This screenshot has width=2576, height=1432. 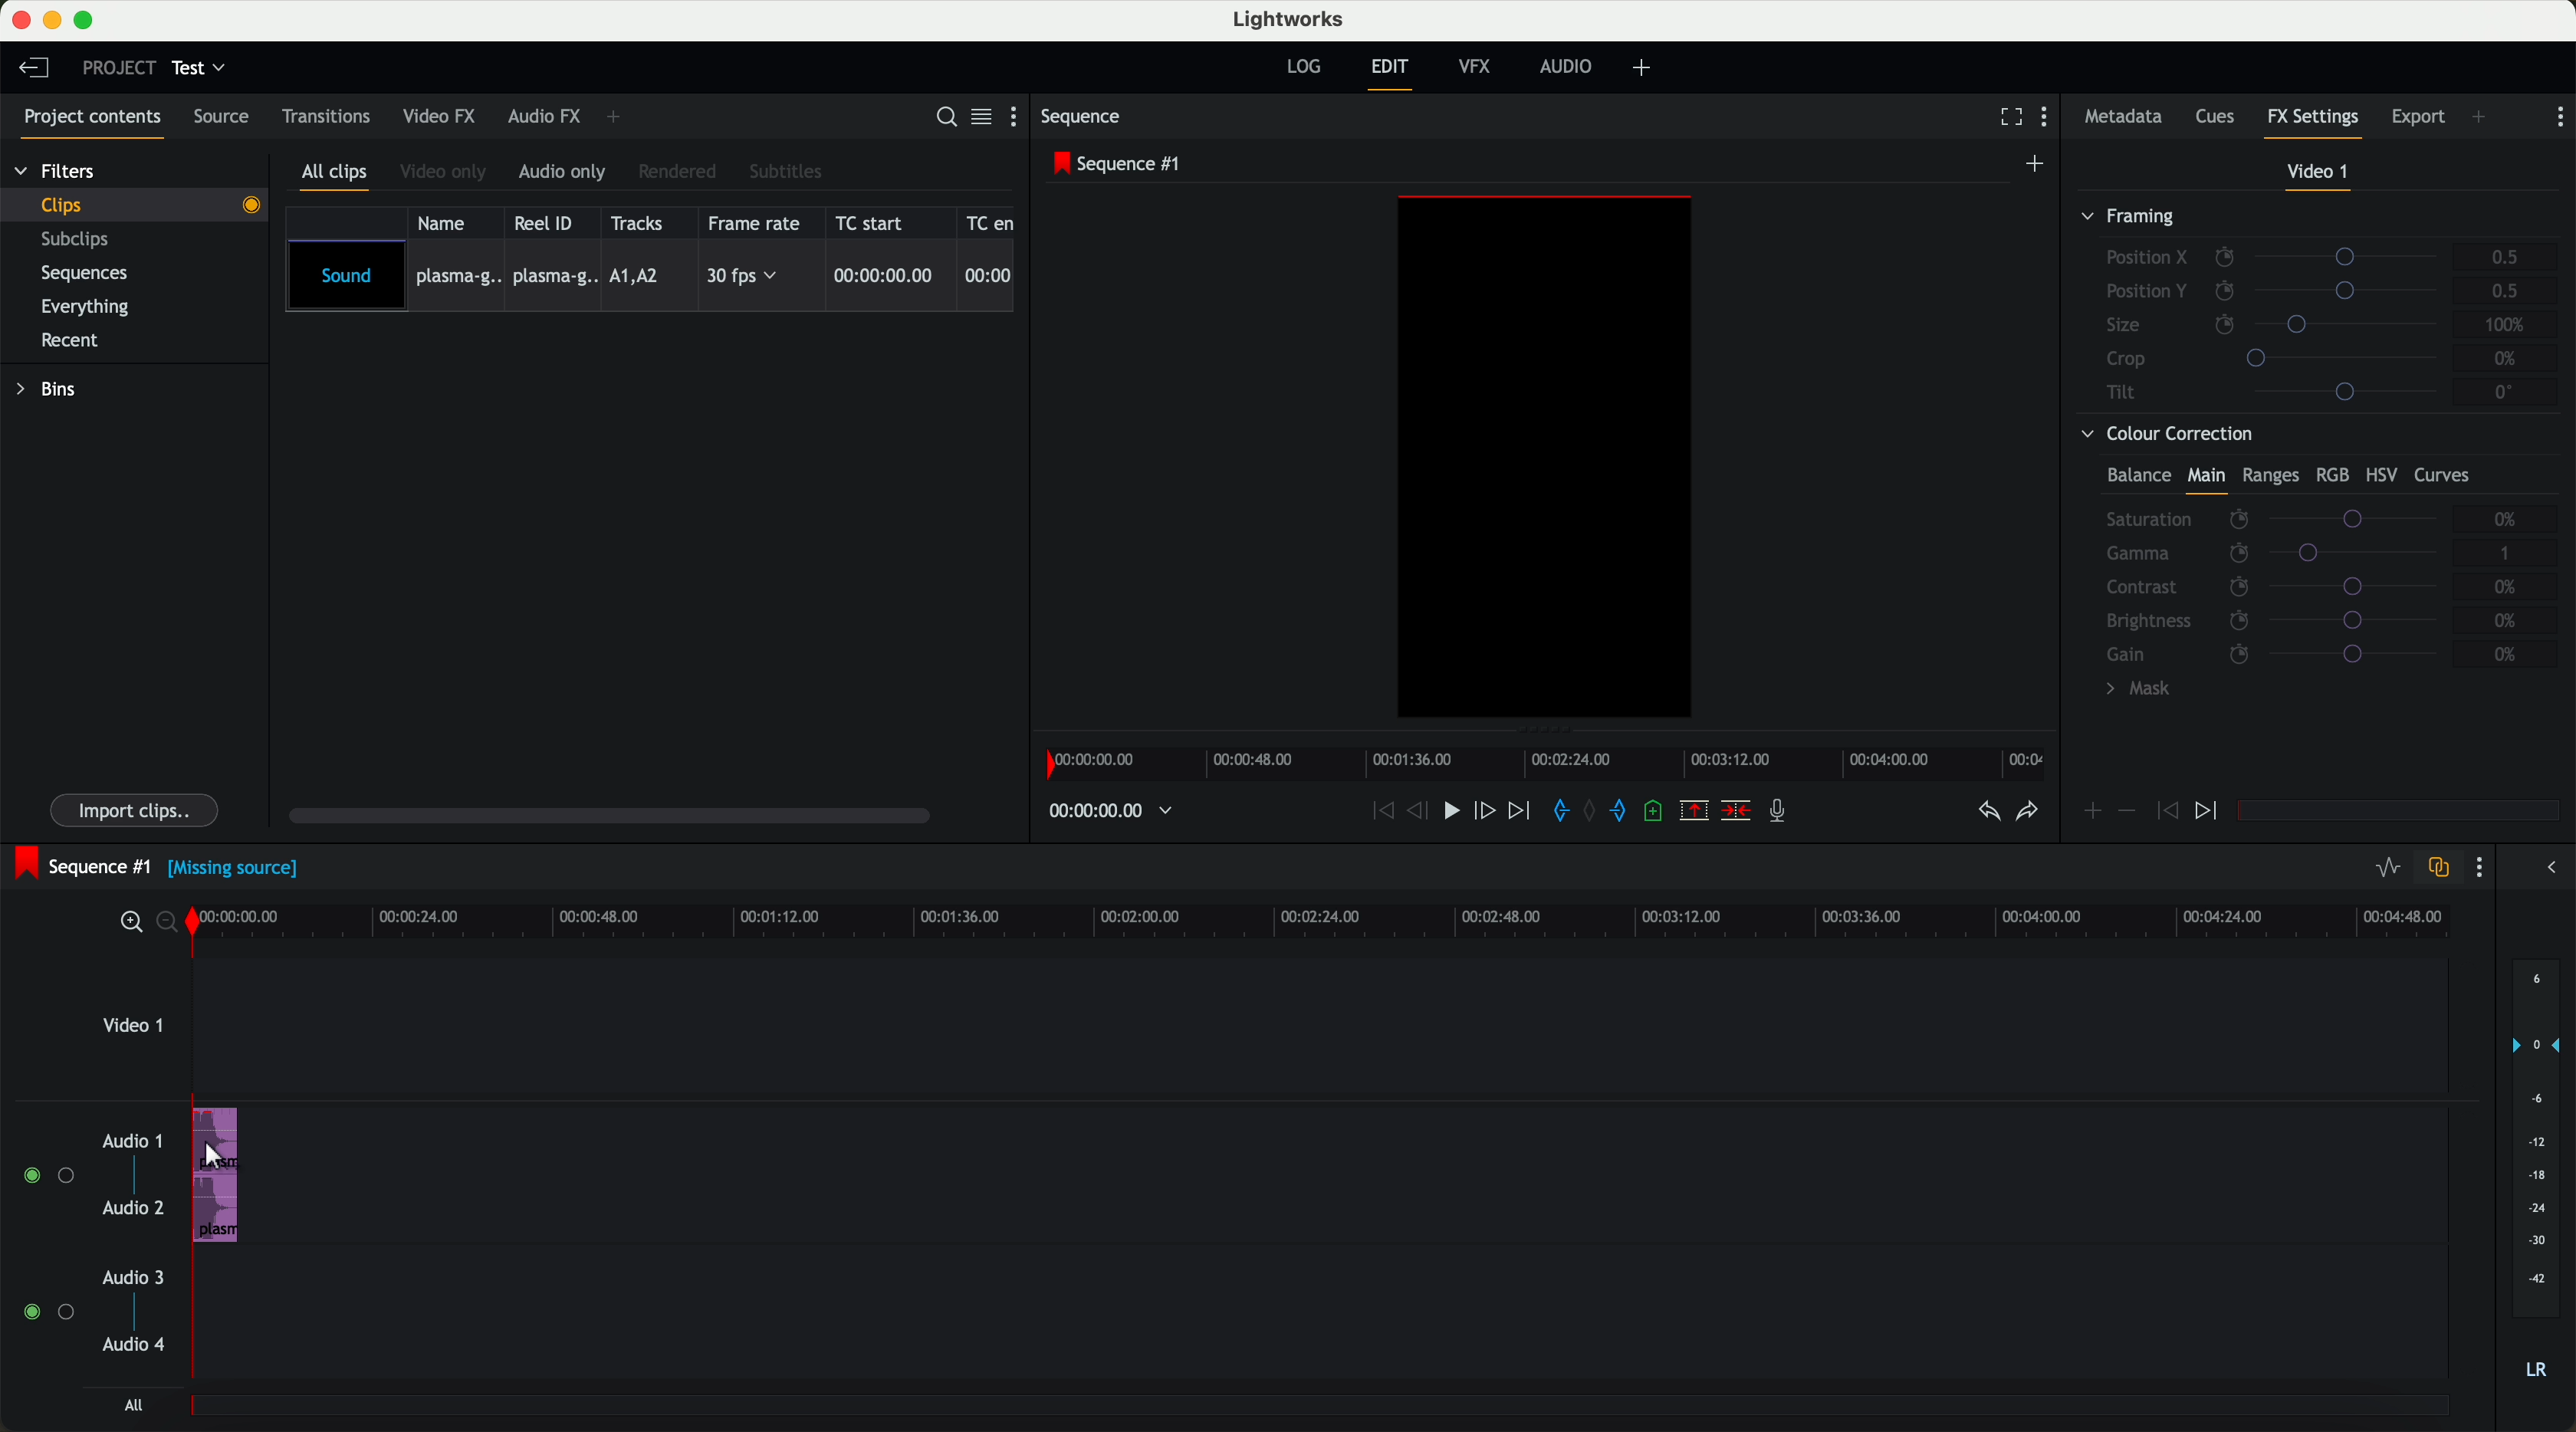 I want to click on video 1, so click(x=2316, y=173).